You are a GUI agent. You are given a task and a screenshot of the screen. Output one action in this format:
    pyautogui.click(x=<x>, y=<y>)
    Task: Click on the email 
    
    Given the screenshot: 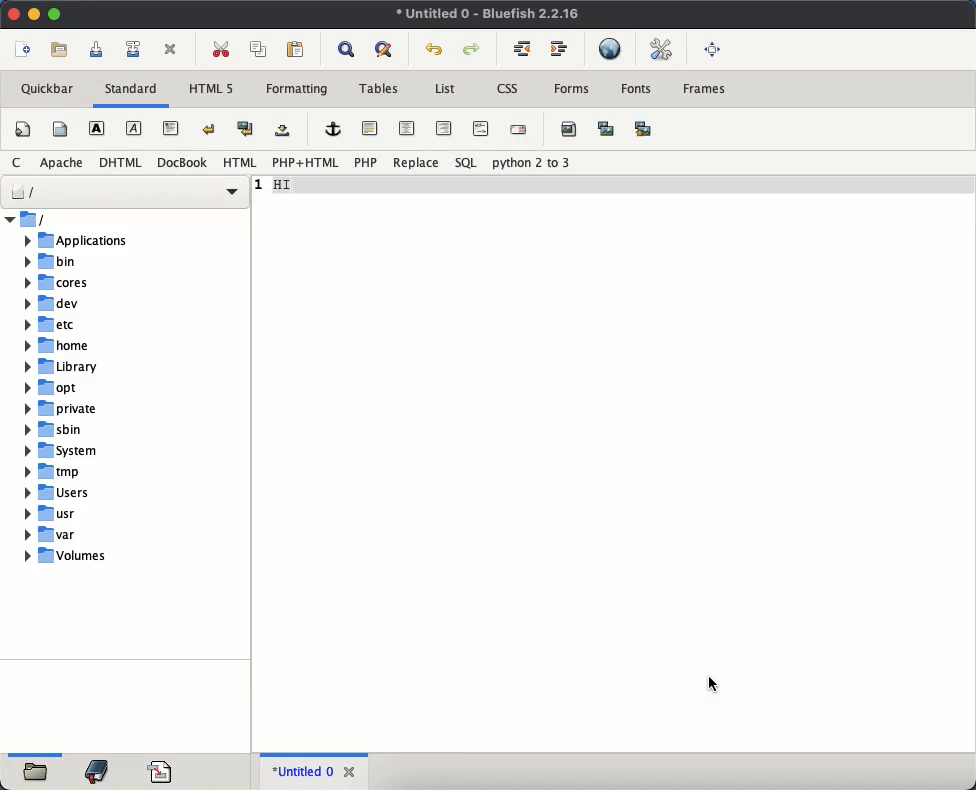 What is the action you would take?
    pyautogui.click(x=520, y=130)
    